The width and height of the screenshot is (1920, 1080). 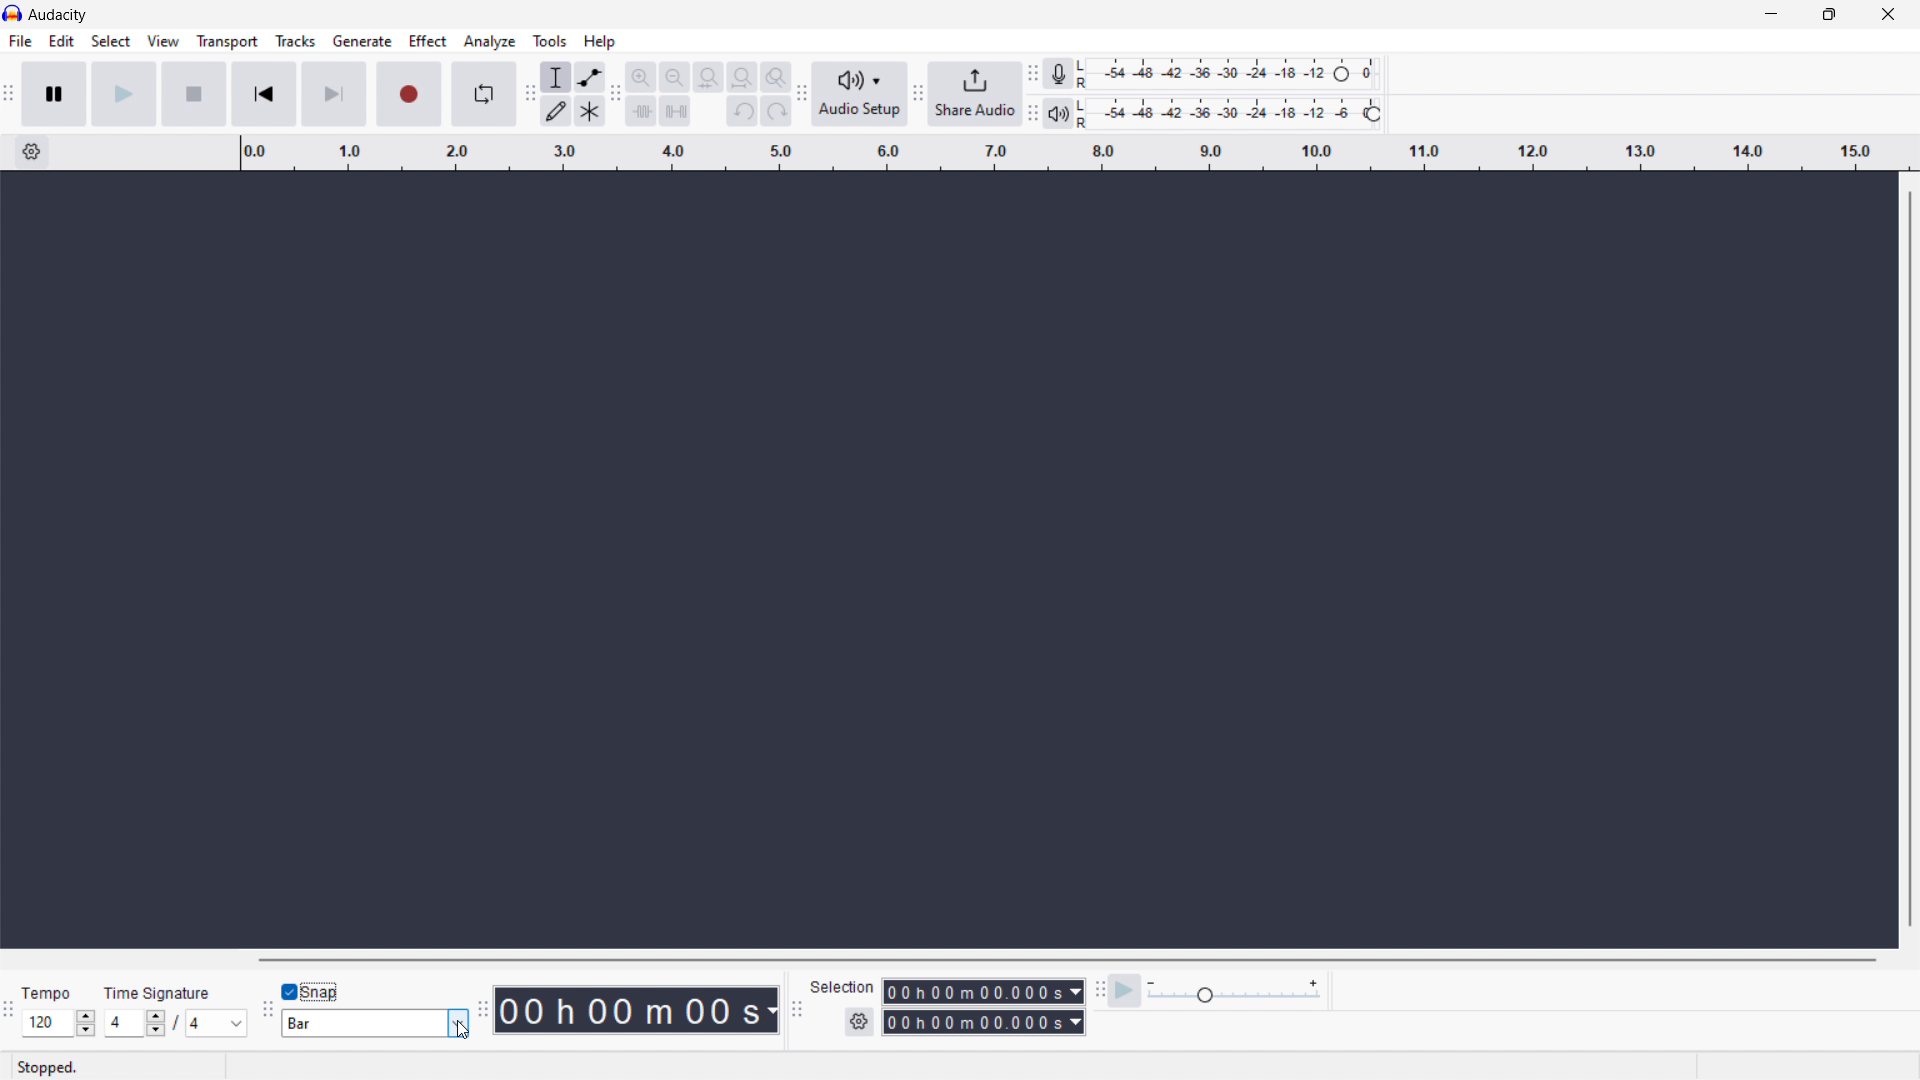 I want to click on redo, so click(x=776, y=110).